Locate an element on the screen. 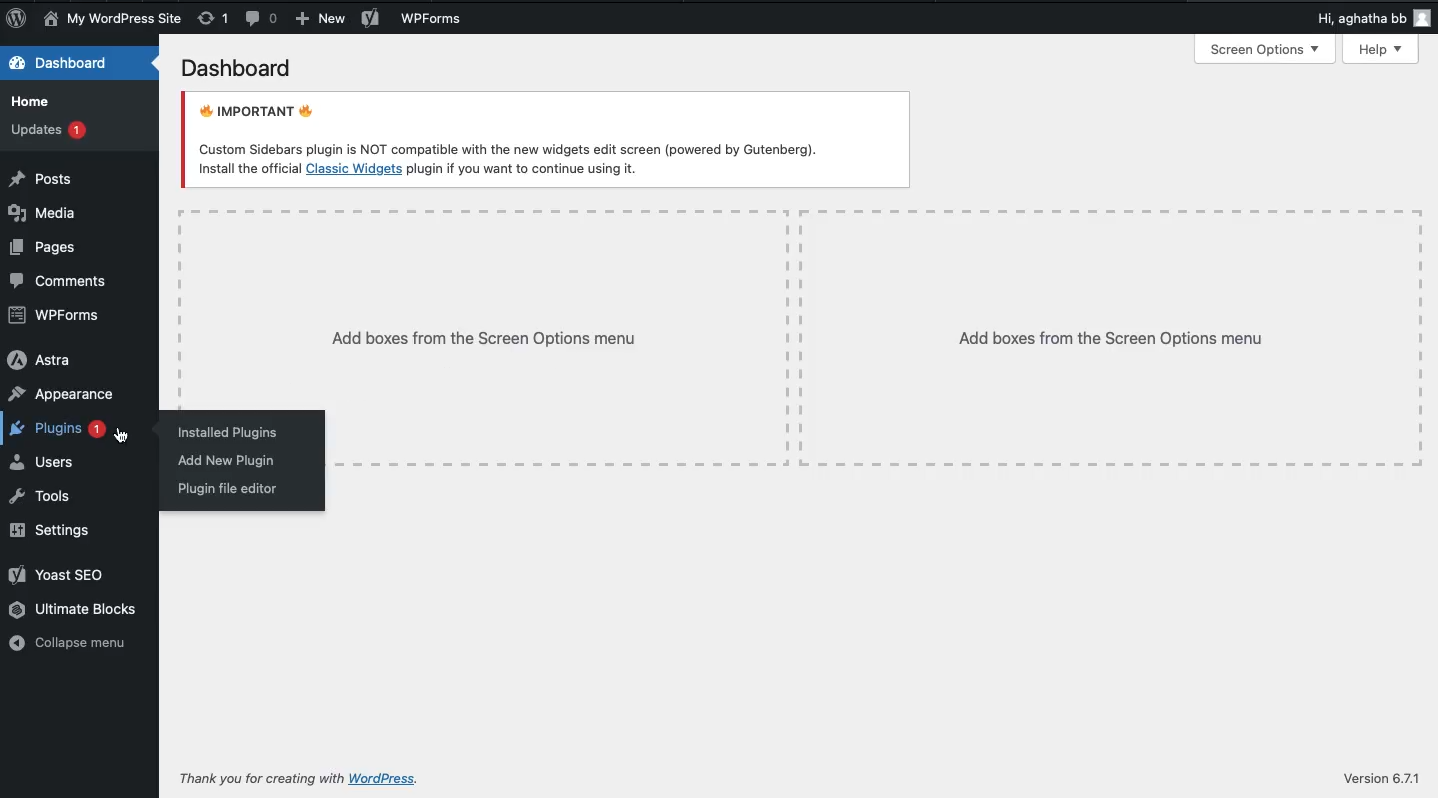 The width and height of the screenshot is (1438, 798). Home is located at coordinates (30, 101).